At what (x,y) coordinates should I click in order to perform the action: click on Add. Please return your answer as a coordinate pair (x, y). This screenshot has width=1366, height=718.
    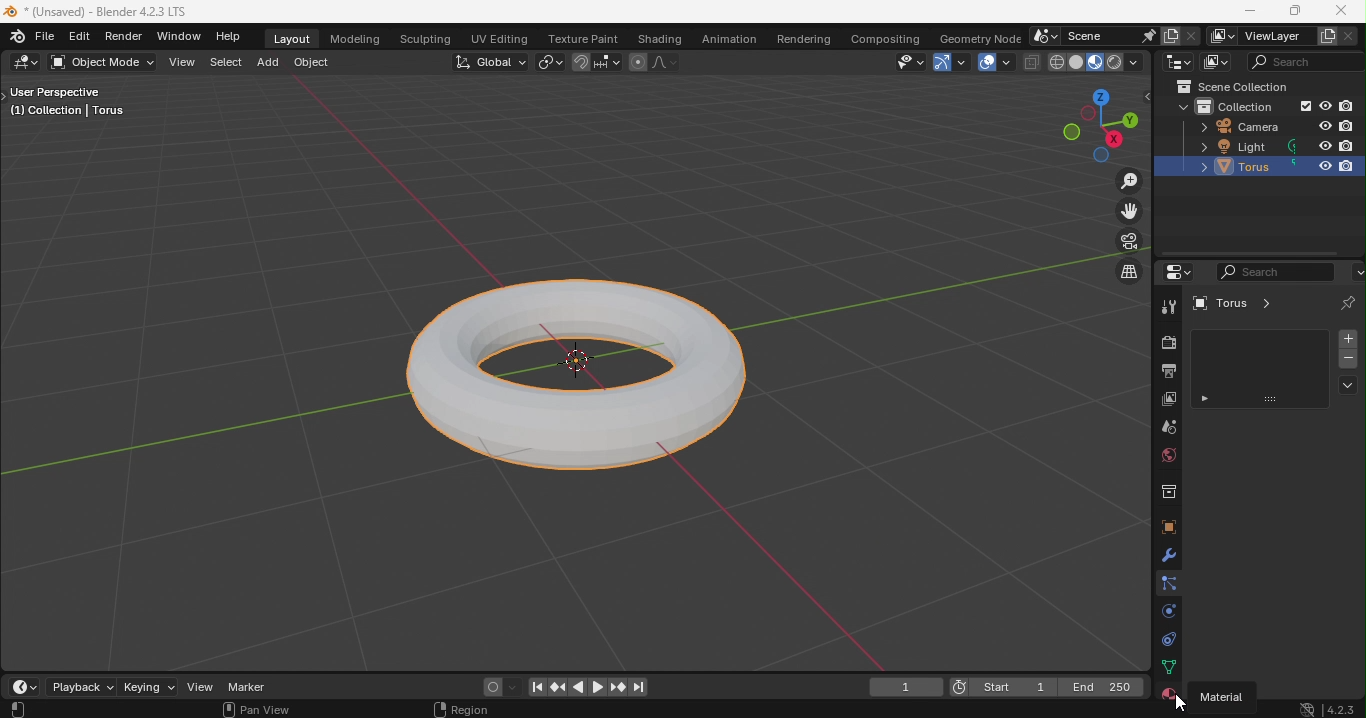
    Looking at the image, I should click on (270, 61).